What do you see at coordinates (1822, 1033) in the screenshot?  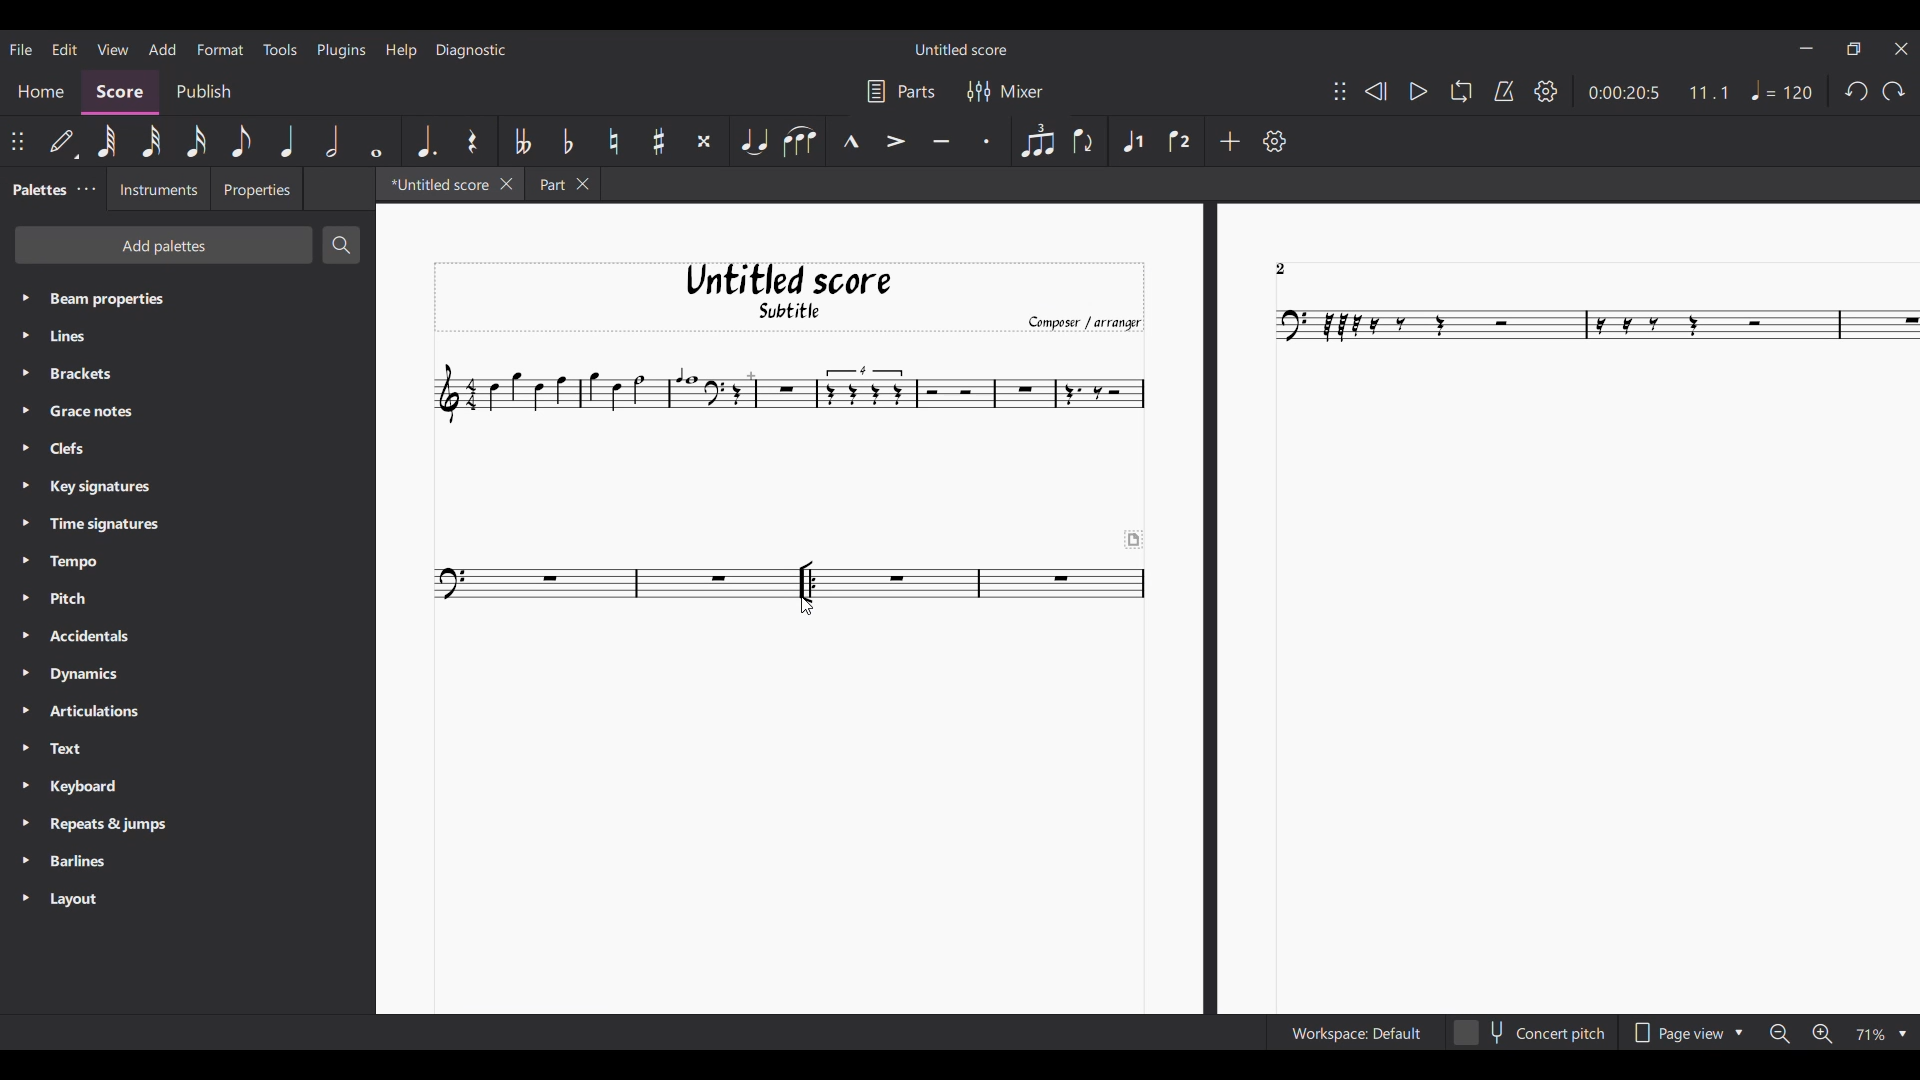 I see `Zoom in` at bounding box center [1822, 1033].